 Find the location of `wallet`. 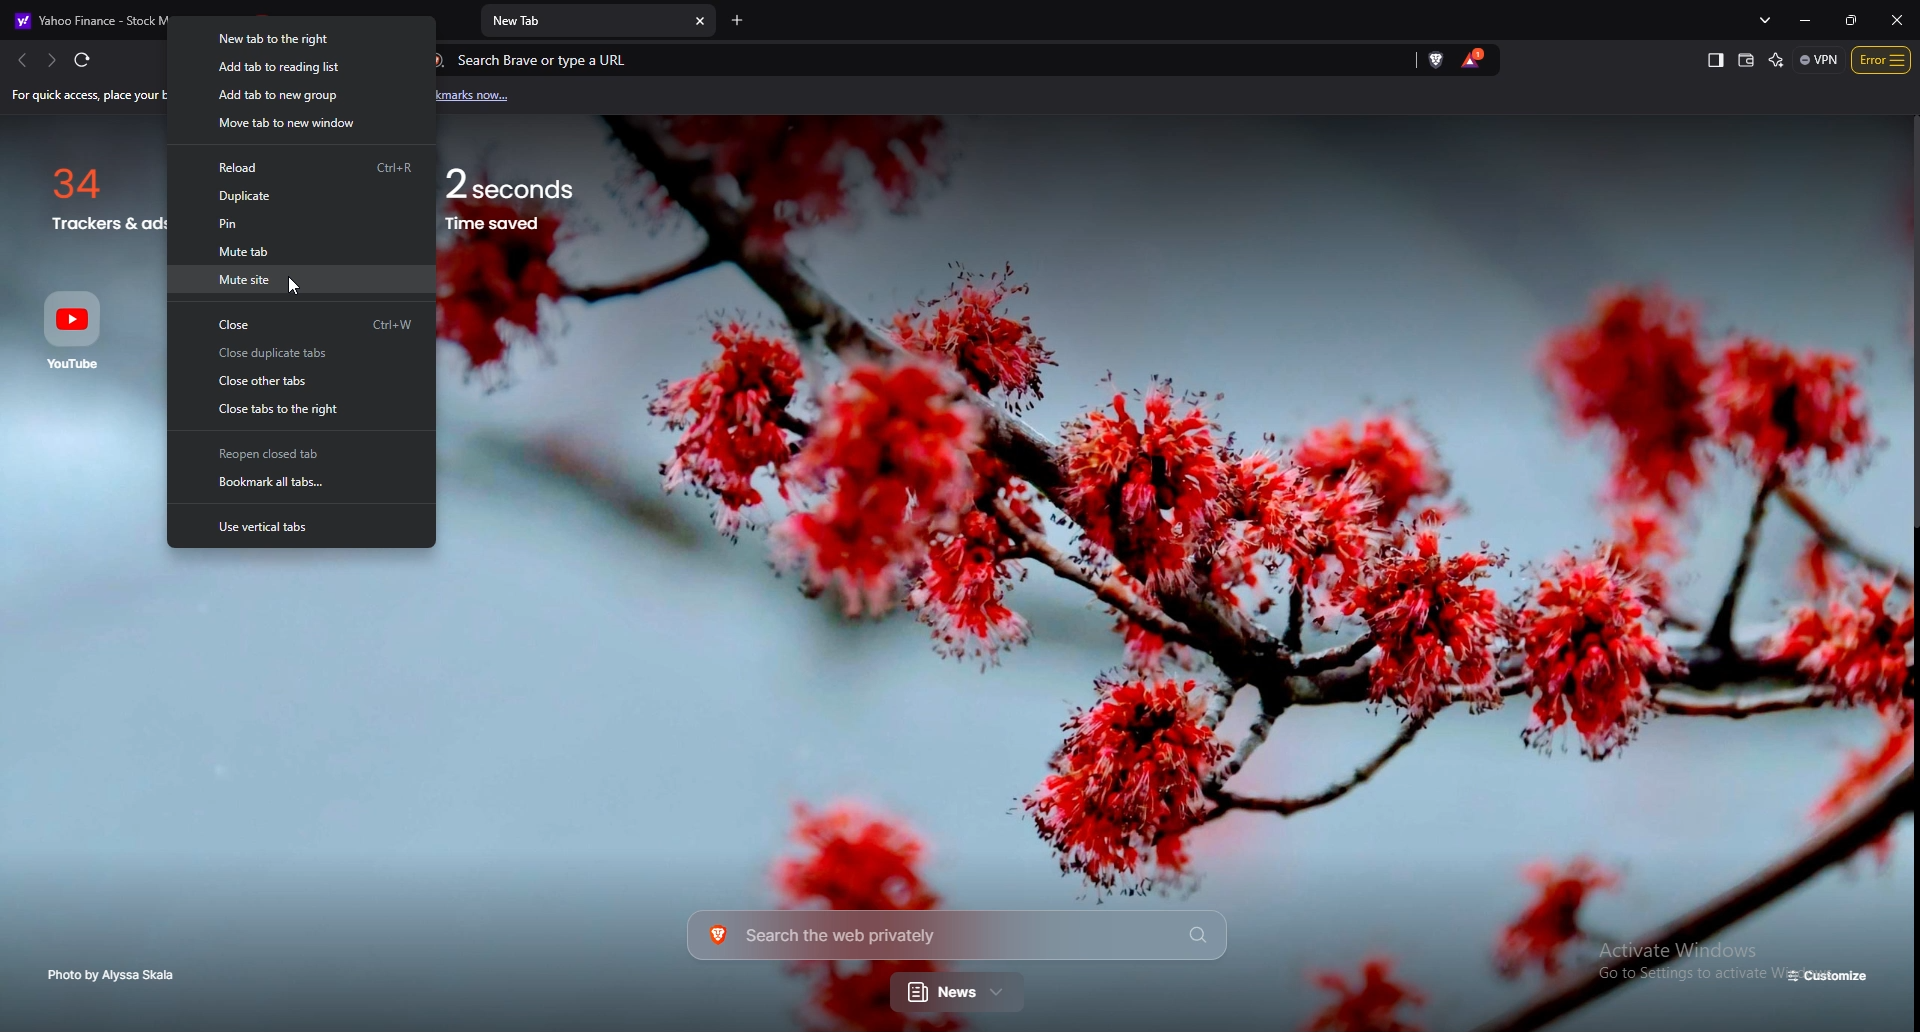

wallet is located at coordinates (1747, 60).